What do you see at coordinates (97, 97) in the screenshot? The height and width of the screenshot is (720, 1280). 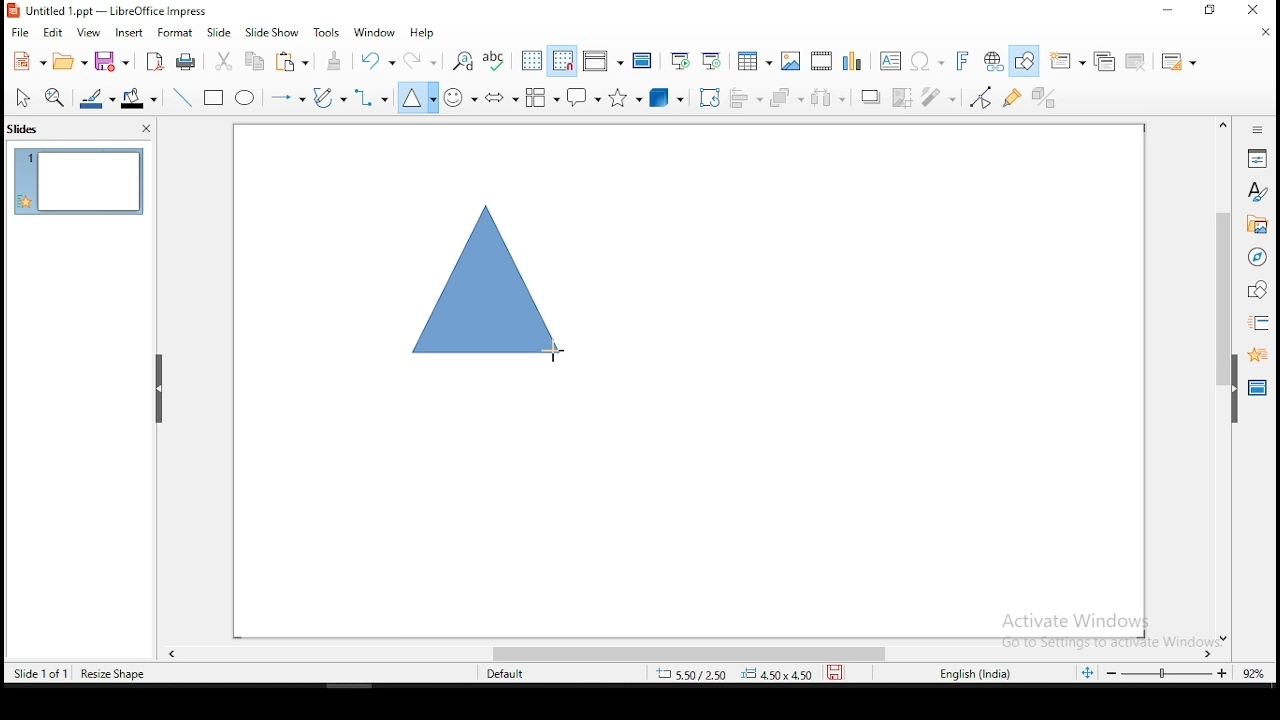 I see `line color` at bounding box center [97, 97].